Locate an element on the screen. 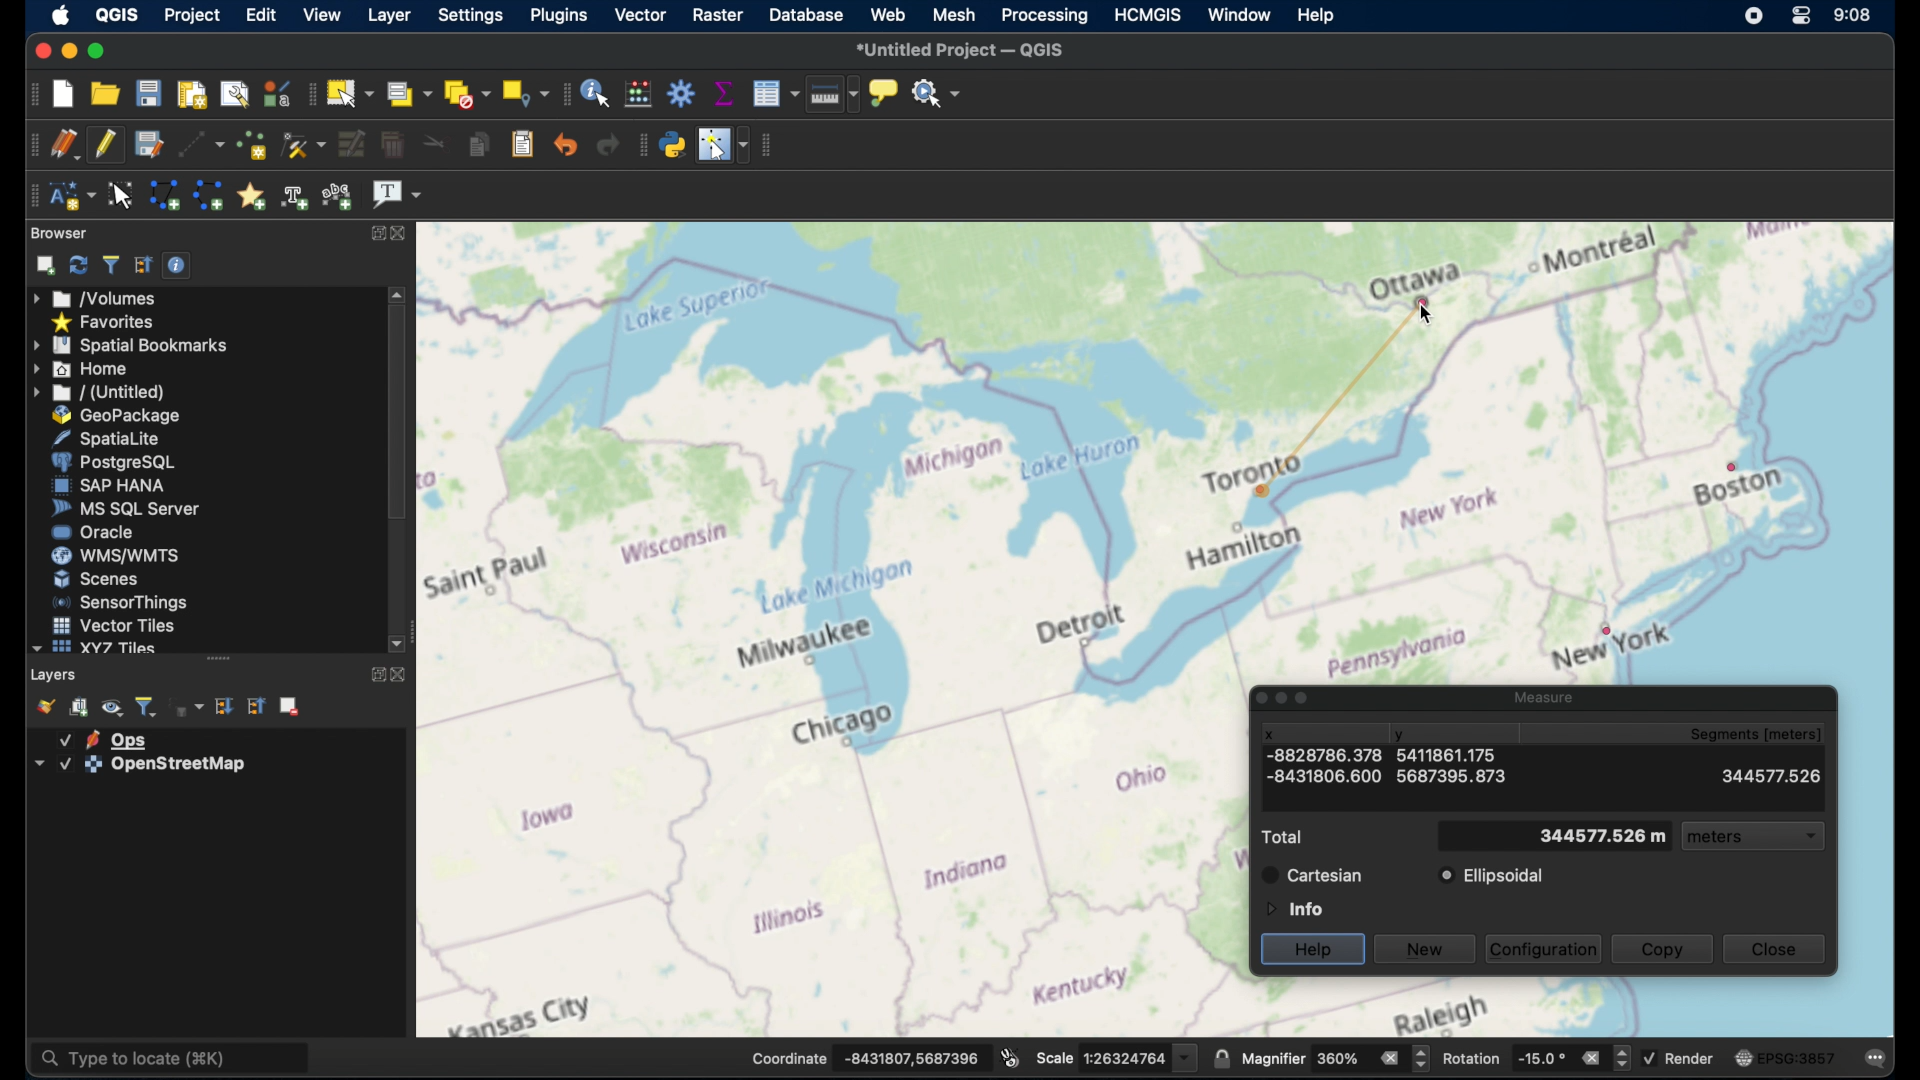  save layer edits is located at coordinates (147, 143).